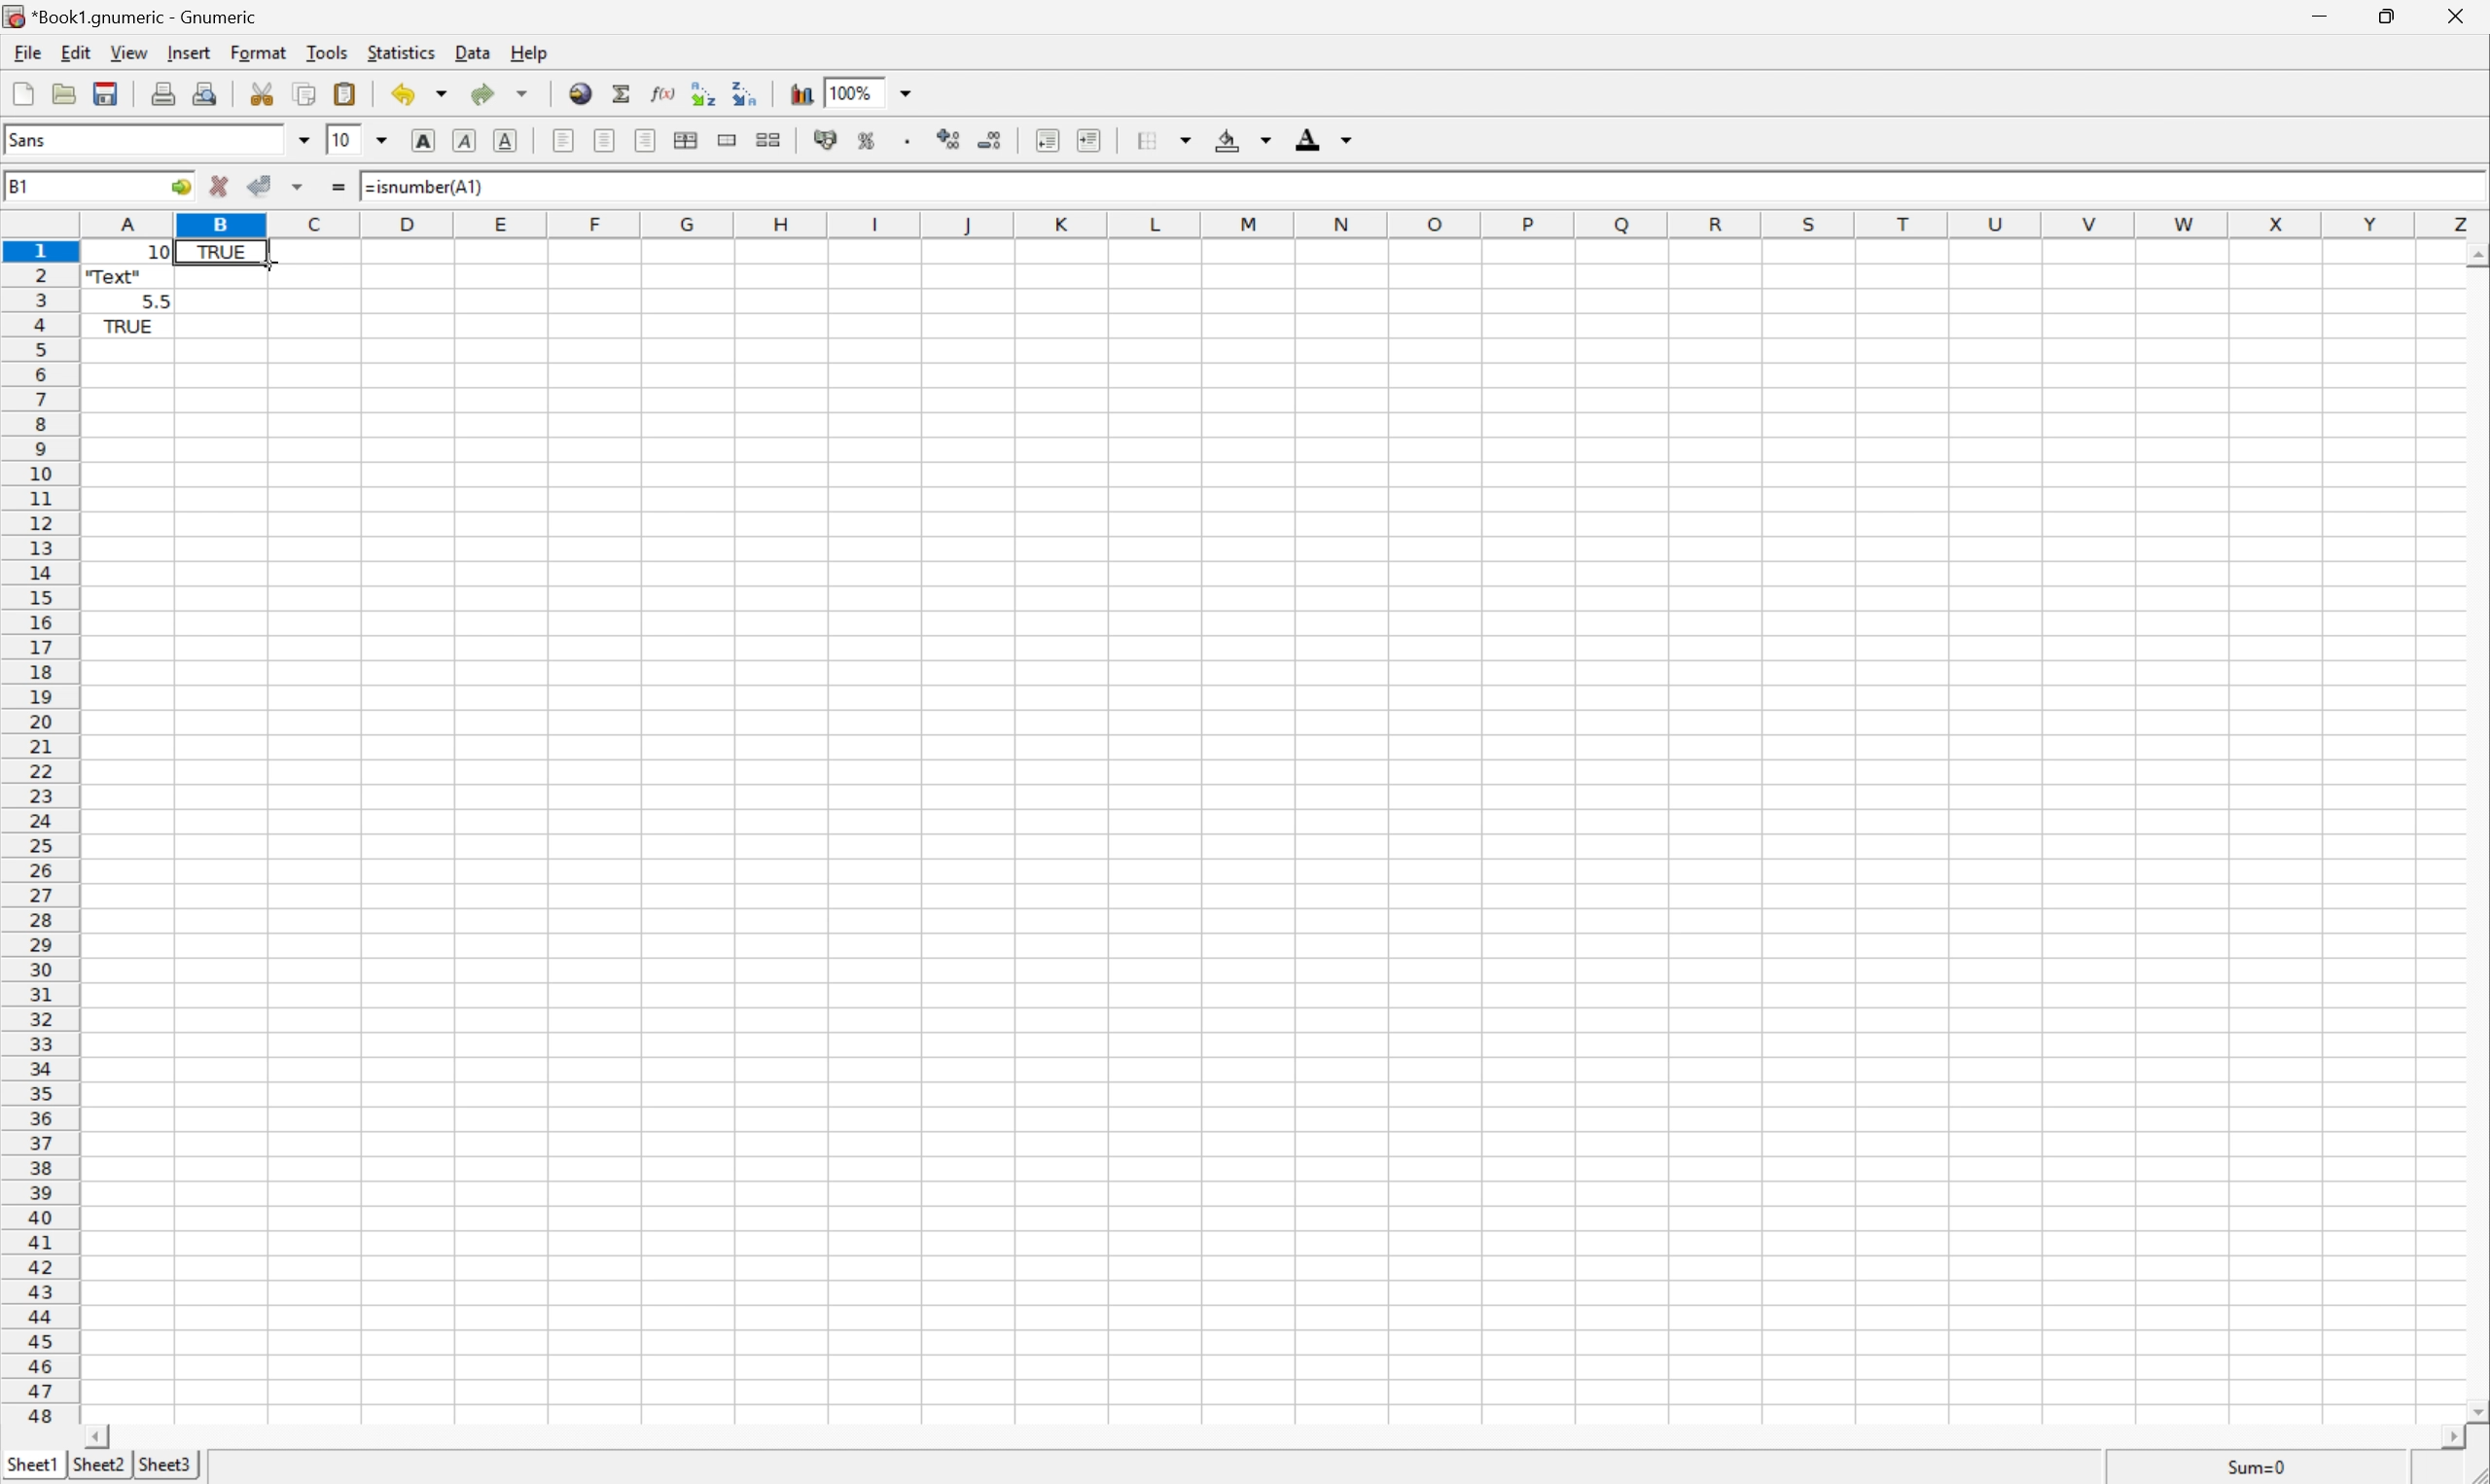 Image resolution: width=2490 pixels, height=1484 pixels. I want to click on Scroll Right, so click(2439, 1434).